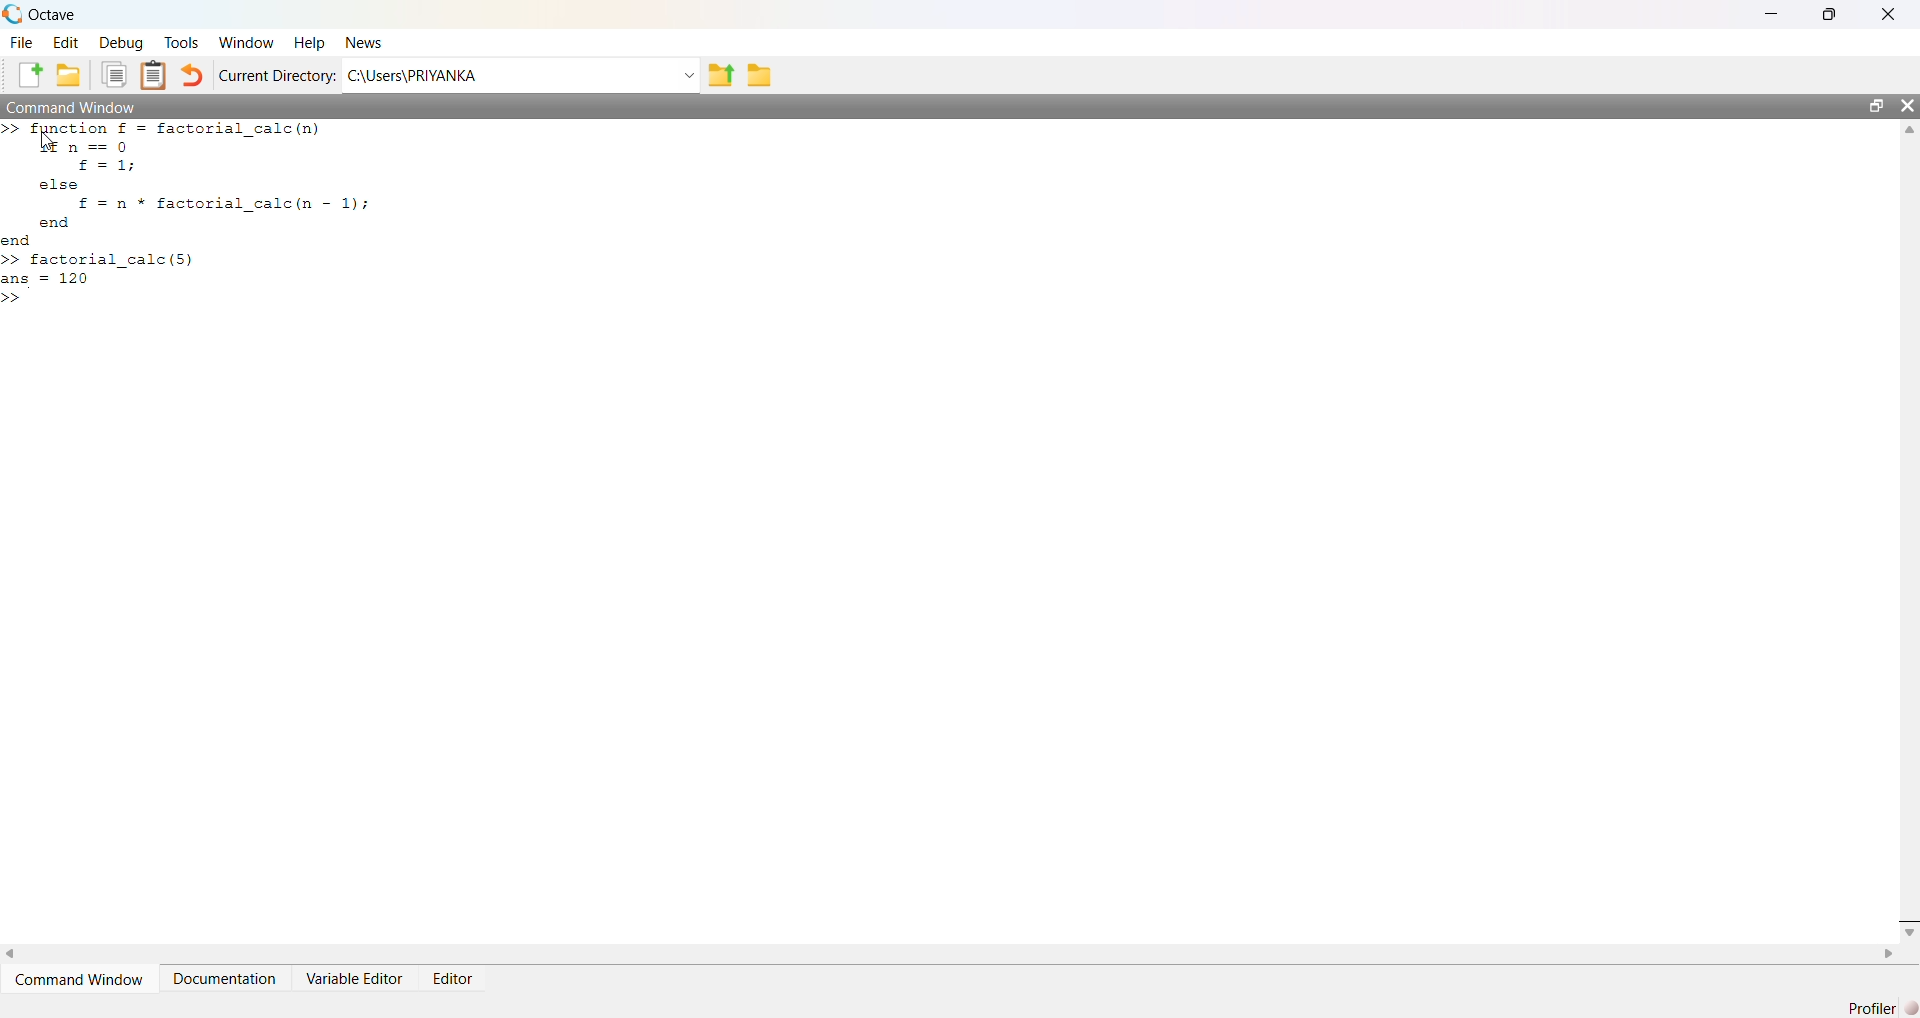 This screenshot has width=1920, height=1018. What do you see at coordinates (114, 73) in the screenshot?
I see `copy` at bounding box center [114, 73].